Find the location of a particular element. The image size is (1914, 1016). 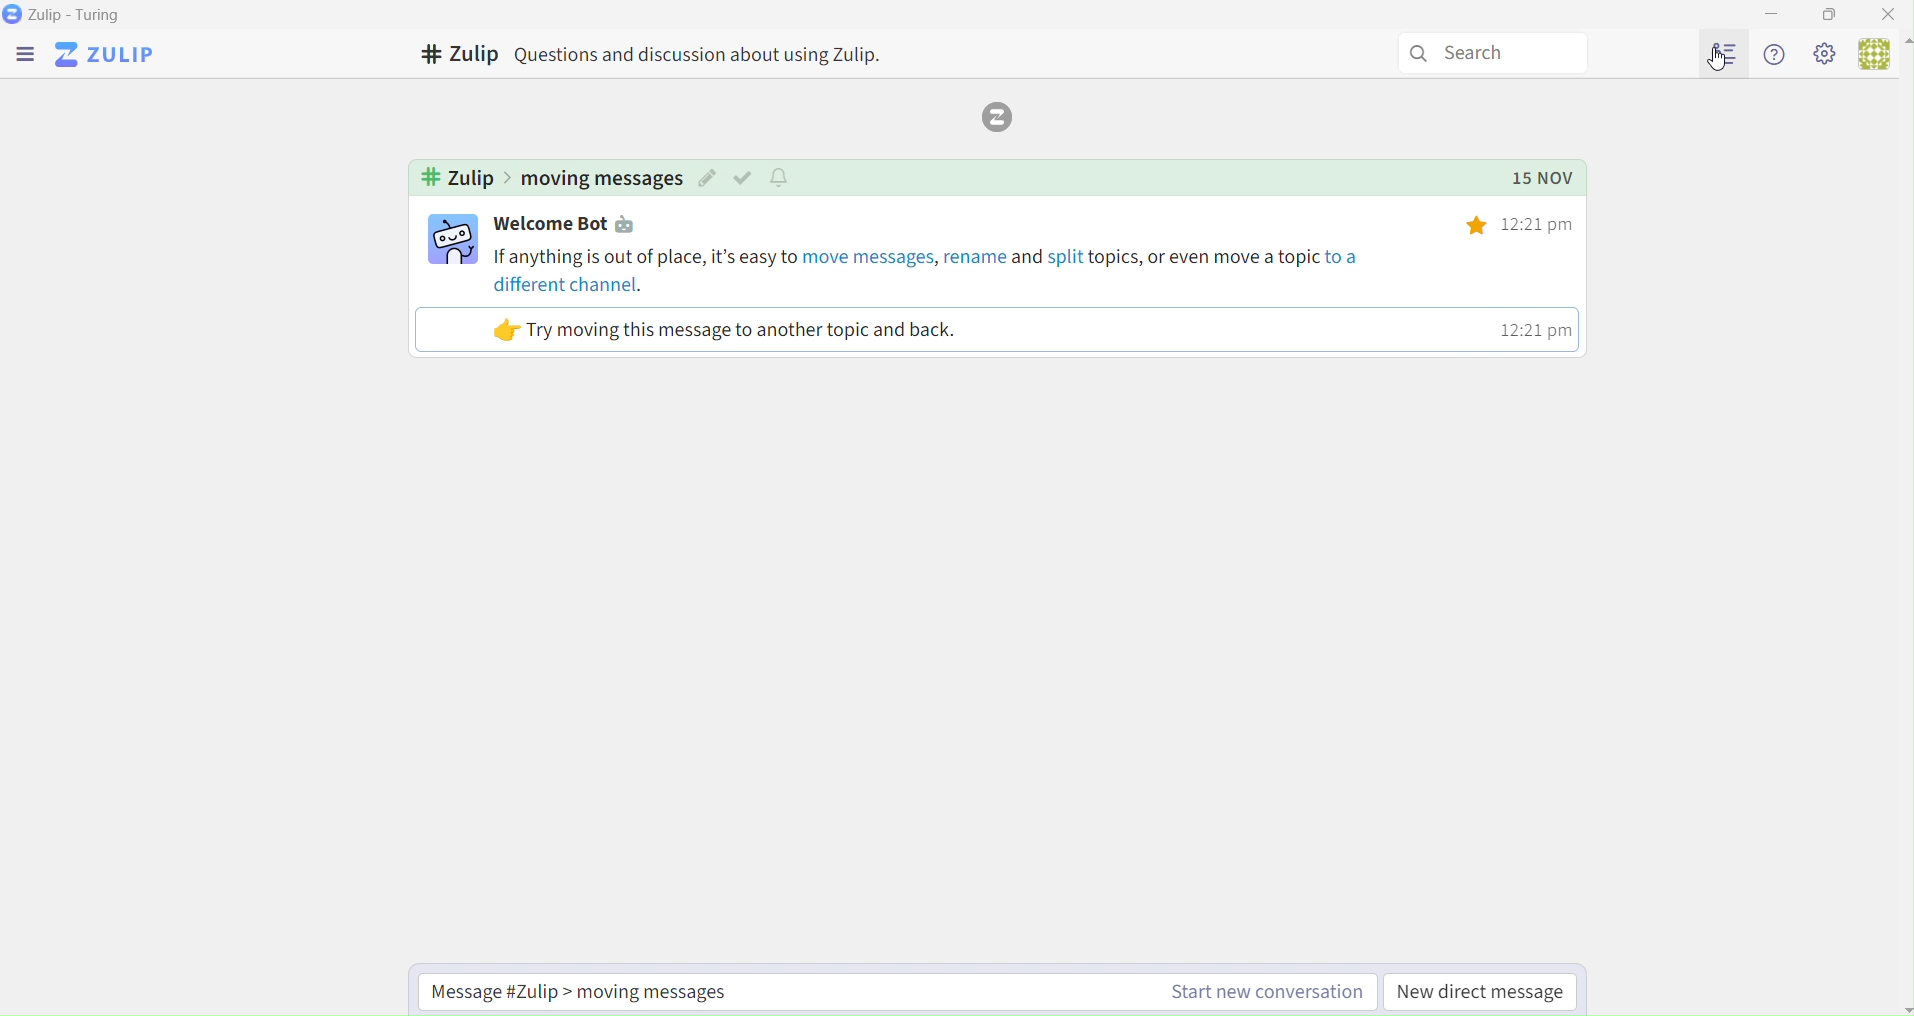

# Zulip is located at coordinates (457, 56).